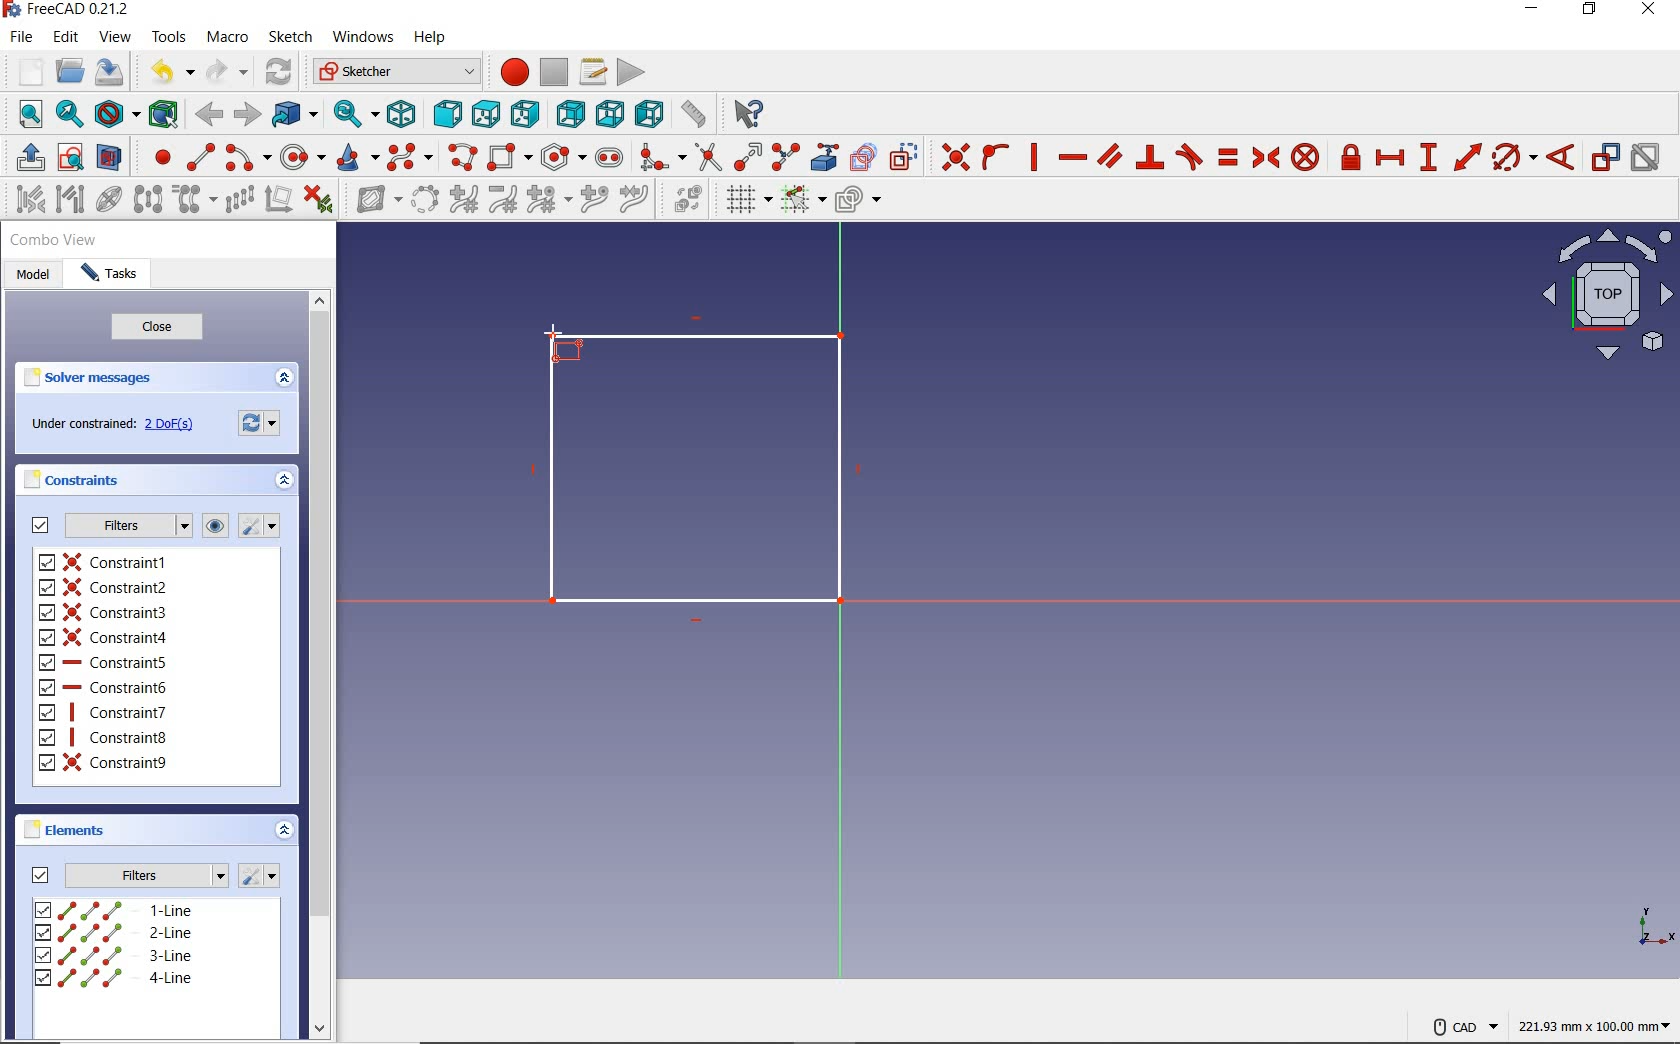 This screenshot has width=1680, height=1044. Describe the element at coordinates (995, 157) in the screenshot. I see `constrain point onto object` at that location.